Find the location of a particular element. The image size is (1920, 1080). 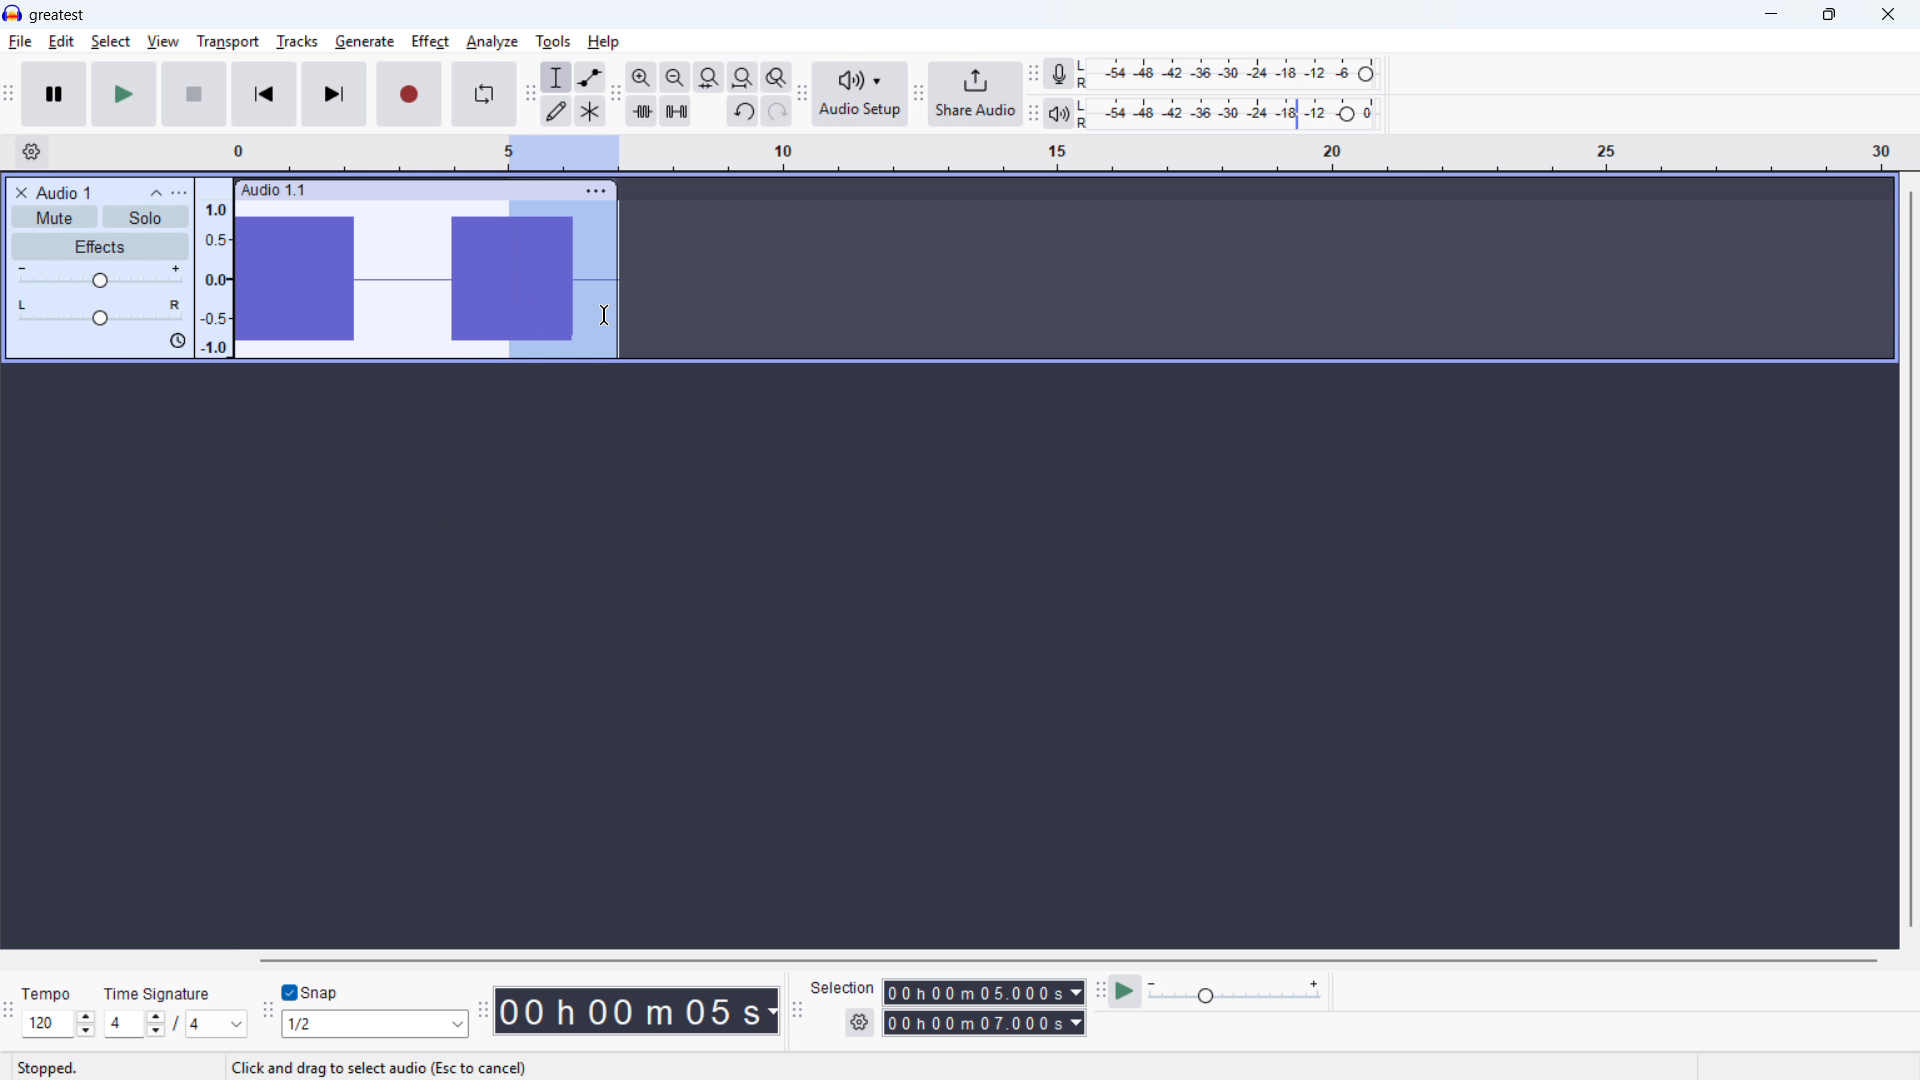

transport toolbar is located at coordinates (9, 96).